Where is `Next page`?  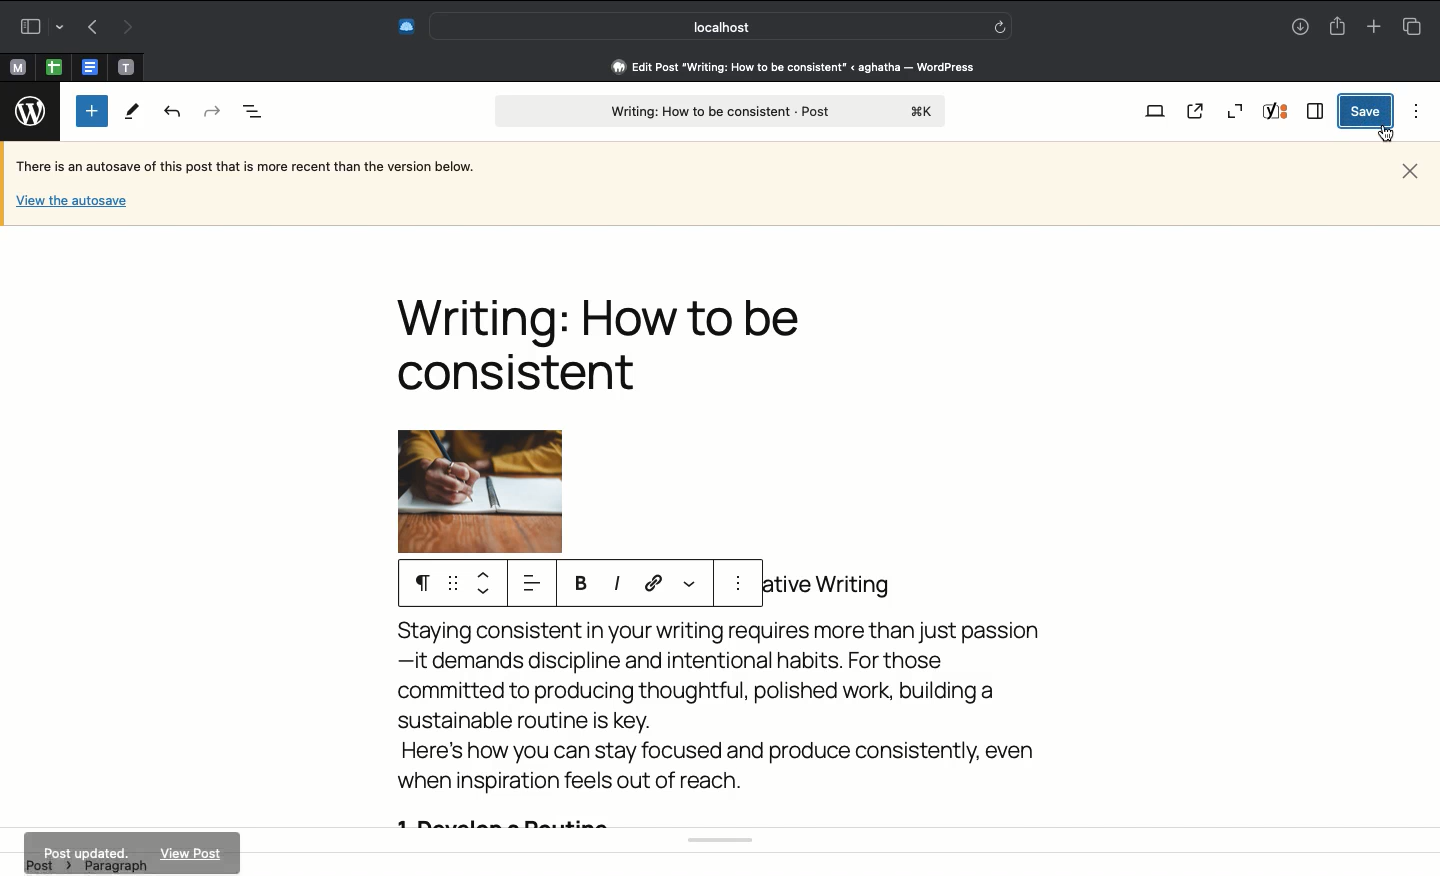 Next page is located at coordinates (130, 26).